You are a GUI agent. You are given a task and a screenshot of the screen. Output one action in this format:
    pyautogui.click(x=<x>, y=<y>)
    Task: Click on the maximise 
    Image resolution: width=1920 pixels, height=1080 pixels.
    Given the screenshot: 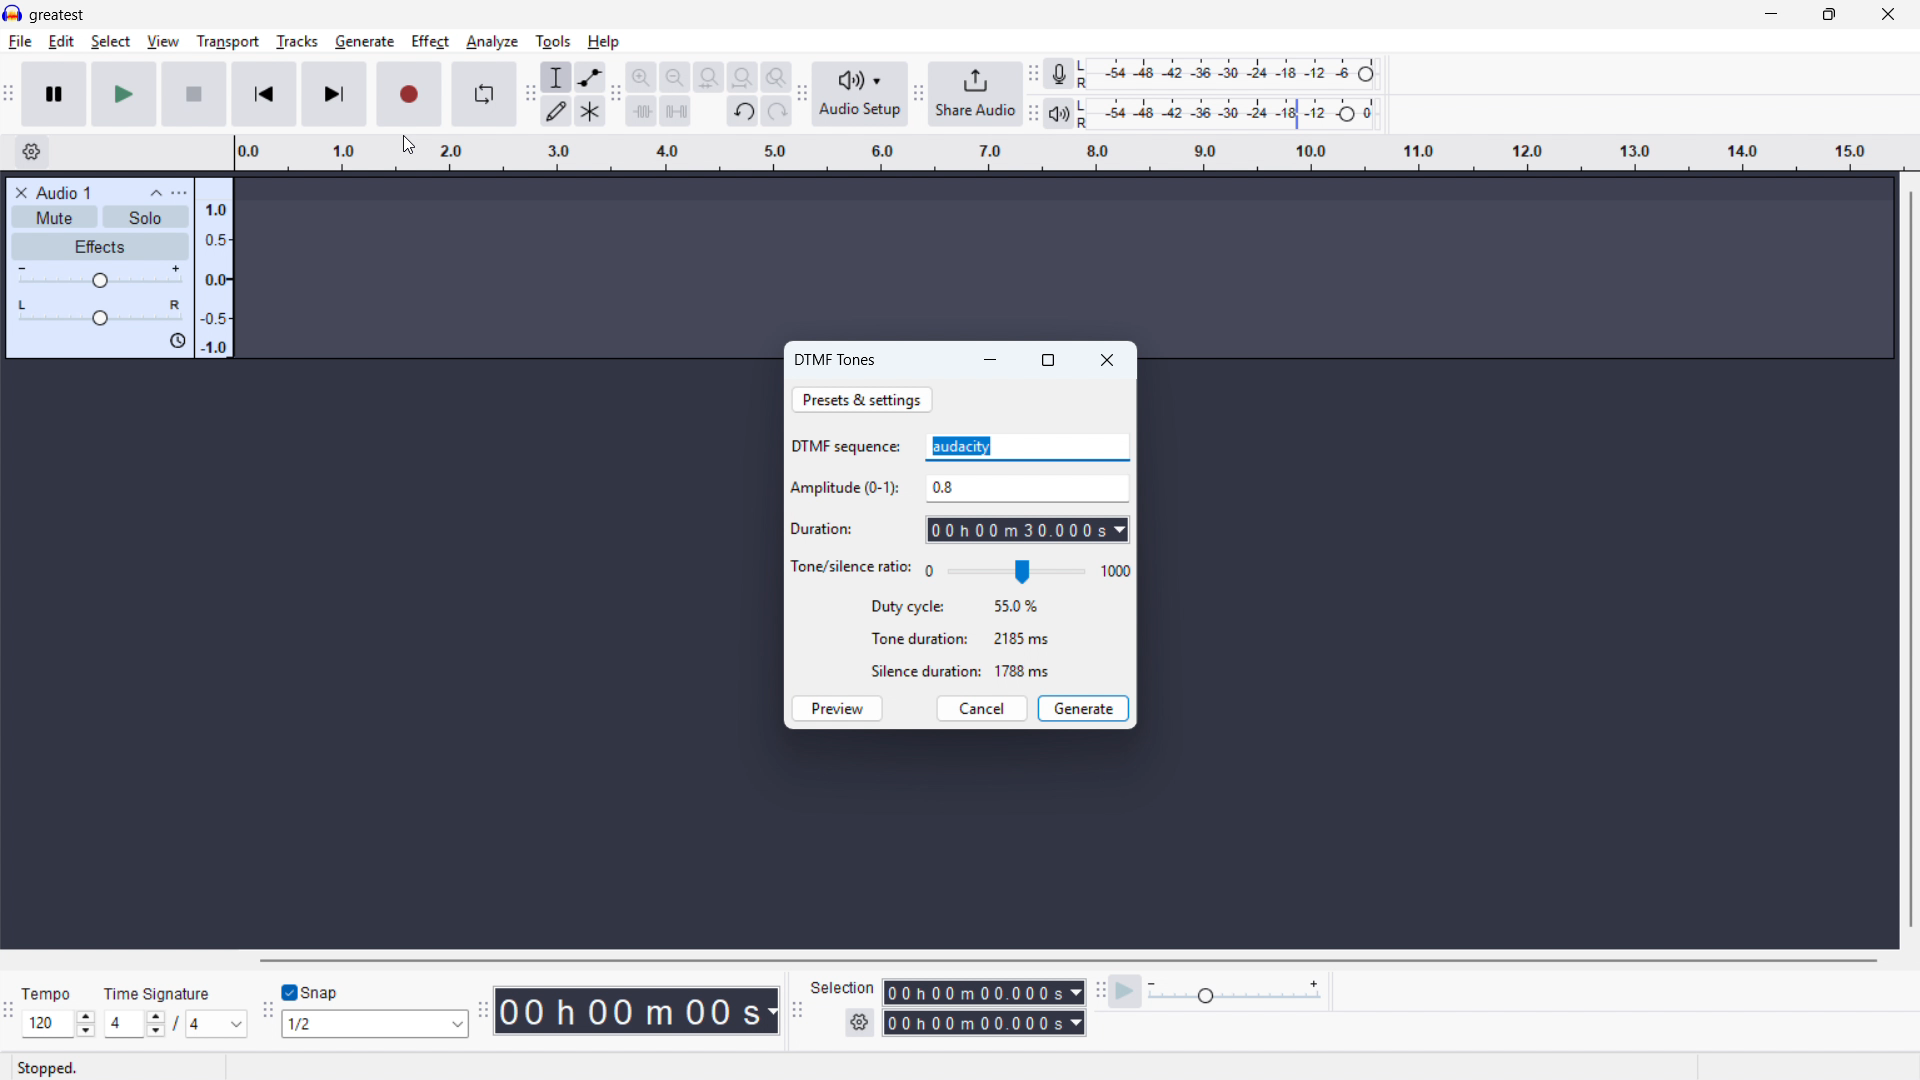 What is the action you would take?
    pyautogui.click(x=1827, y=15)
    